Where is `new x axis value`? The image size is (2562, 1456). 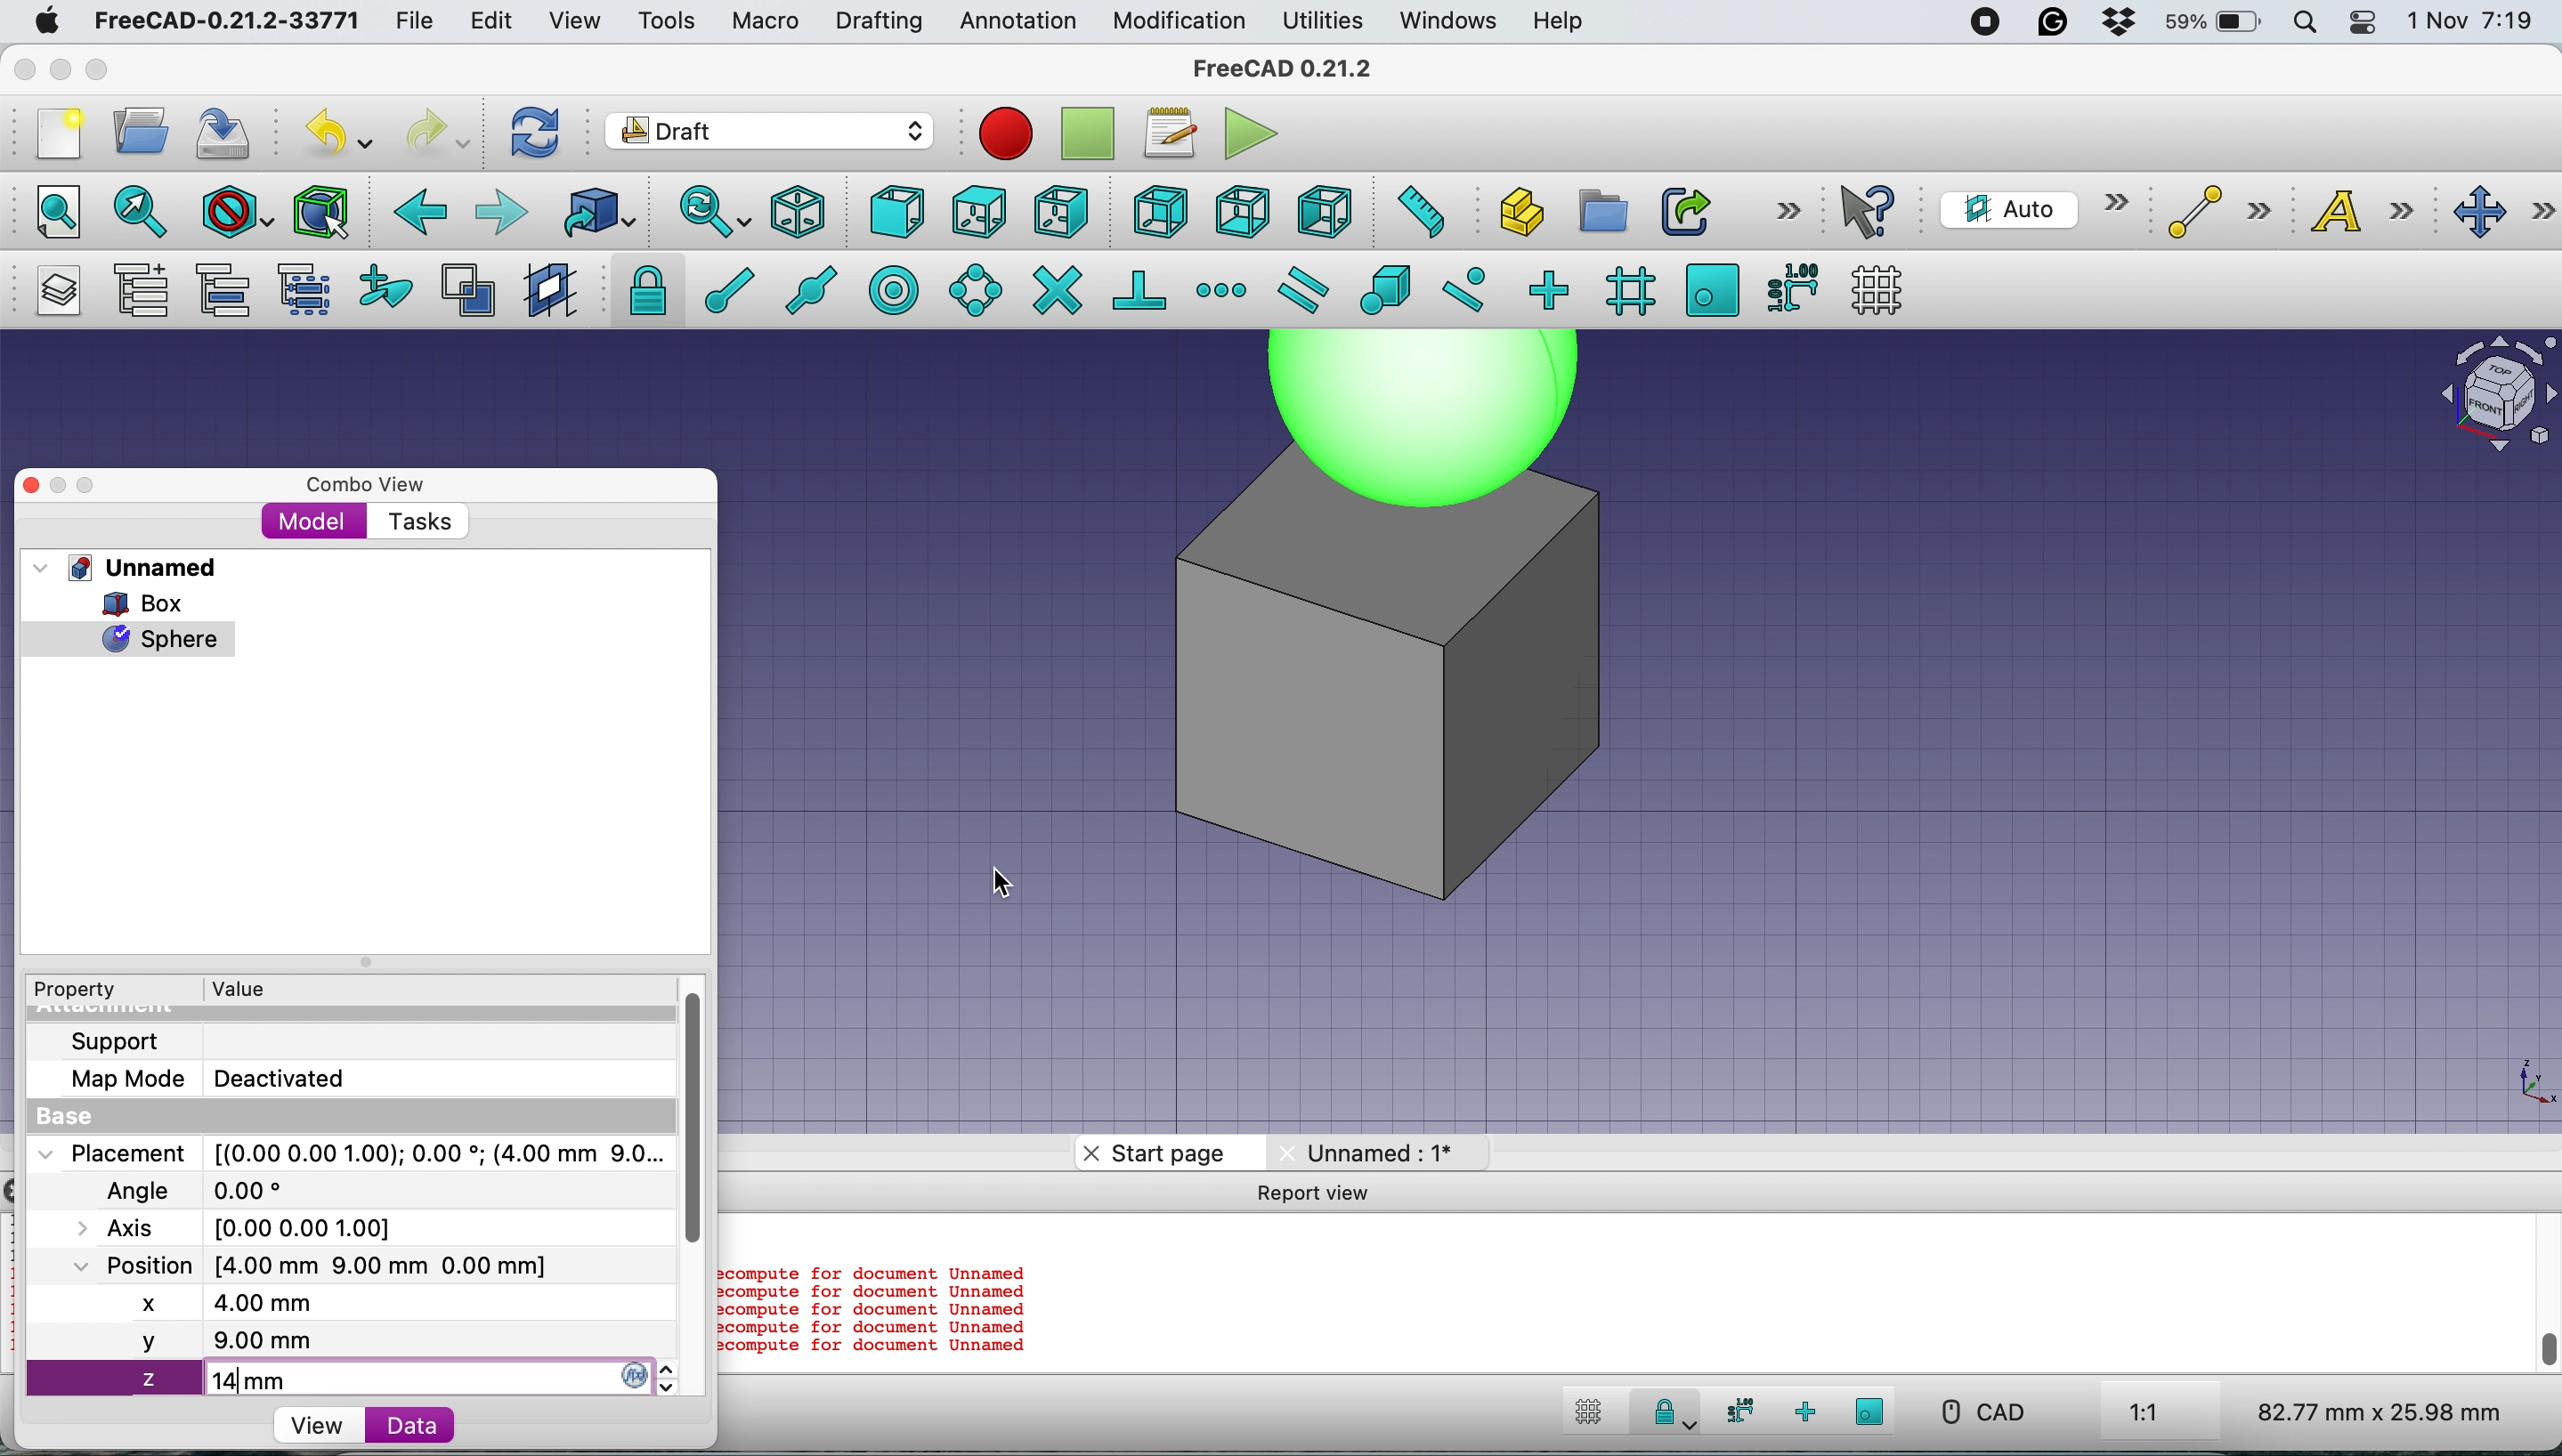
new x axis value is located at coordinates (230, 1304).